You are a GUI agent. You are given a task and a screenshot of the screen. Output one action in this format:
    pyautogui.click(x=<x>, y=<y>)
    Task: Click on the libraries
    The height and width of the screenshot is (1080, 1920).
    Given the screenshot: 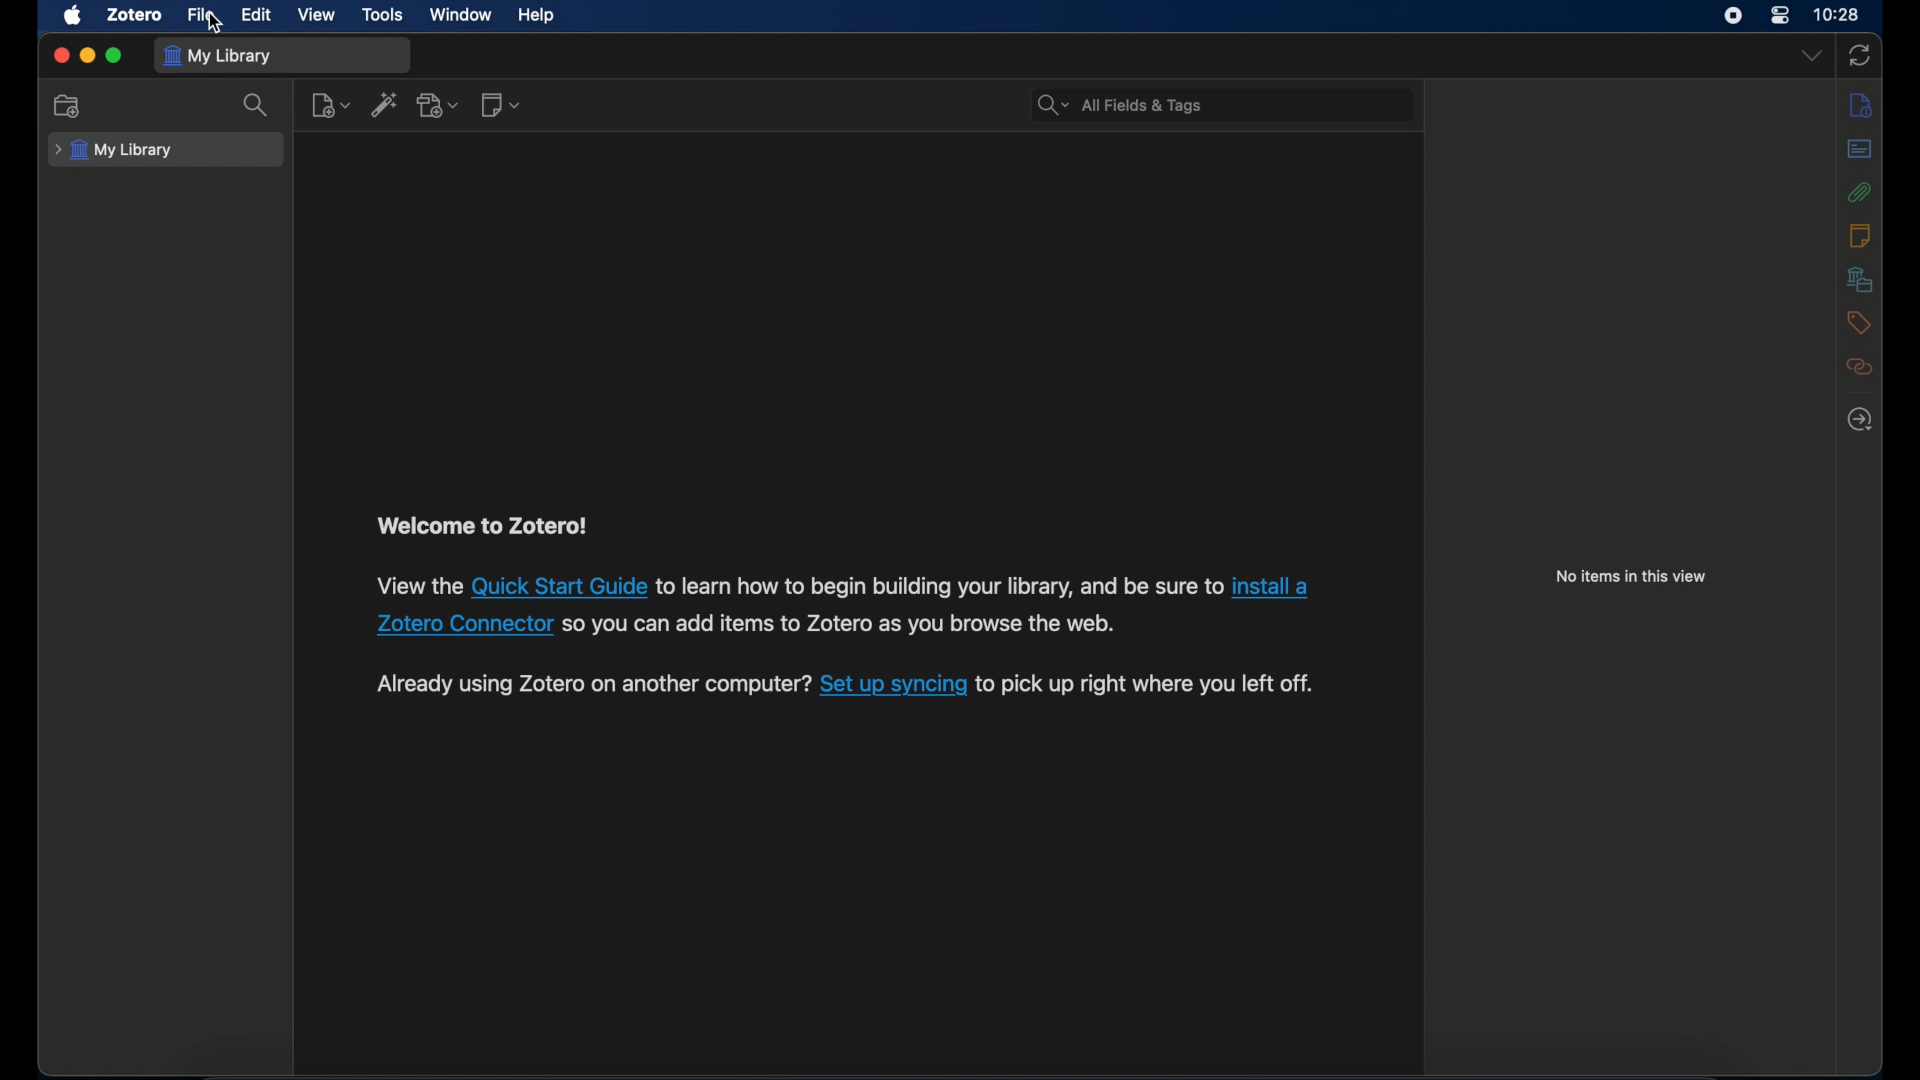 What is the action you would take?
    pyautogui.click(x=1860, y=280)
    